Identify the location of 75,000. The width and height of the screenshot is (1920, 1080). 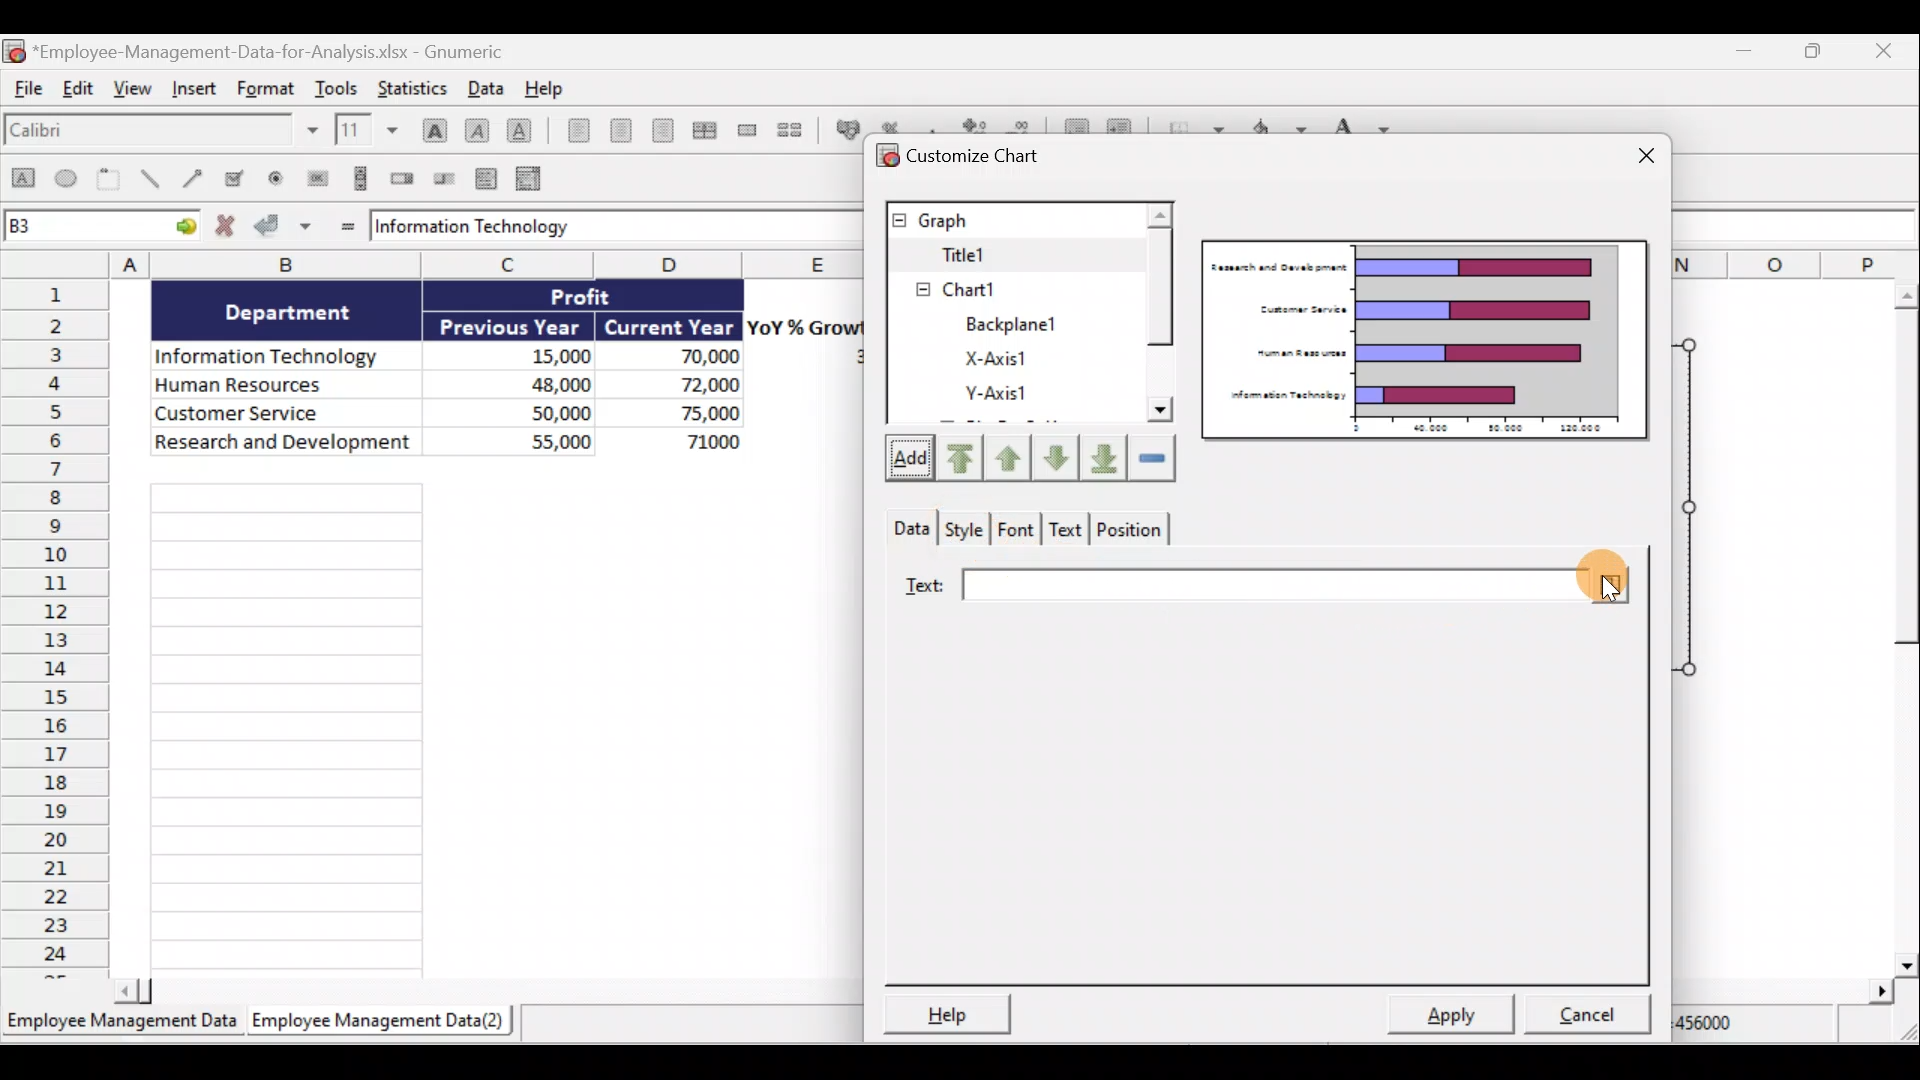
(692, 414).